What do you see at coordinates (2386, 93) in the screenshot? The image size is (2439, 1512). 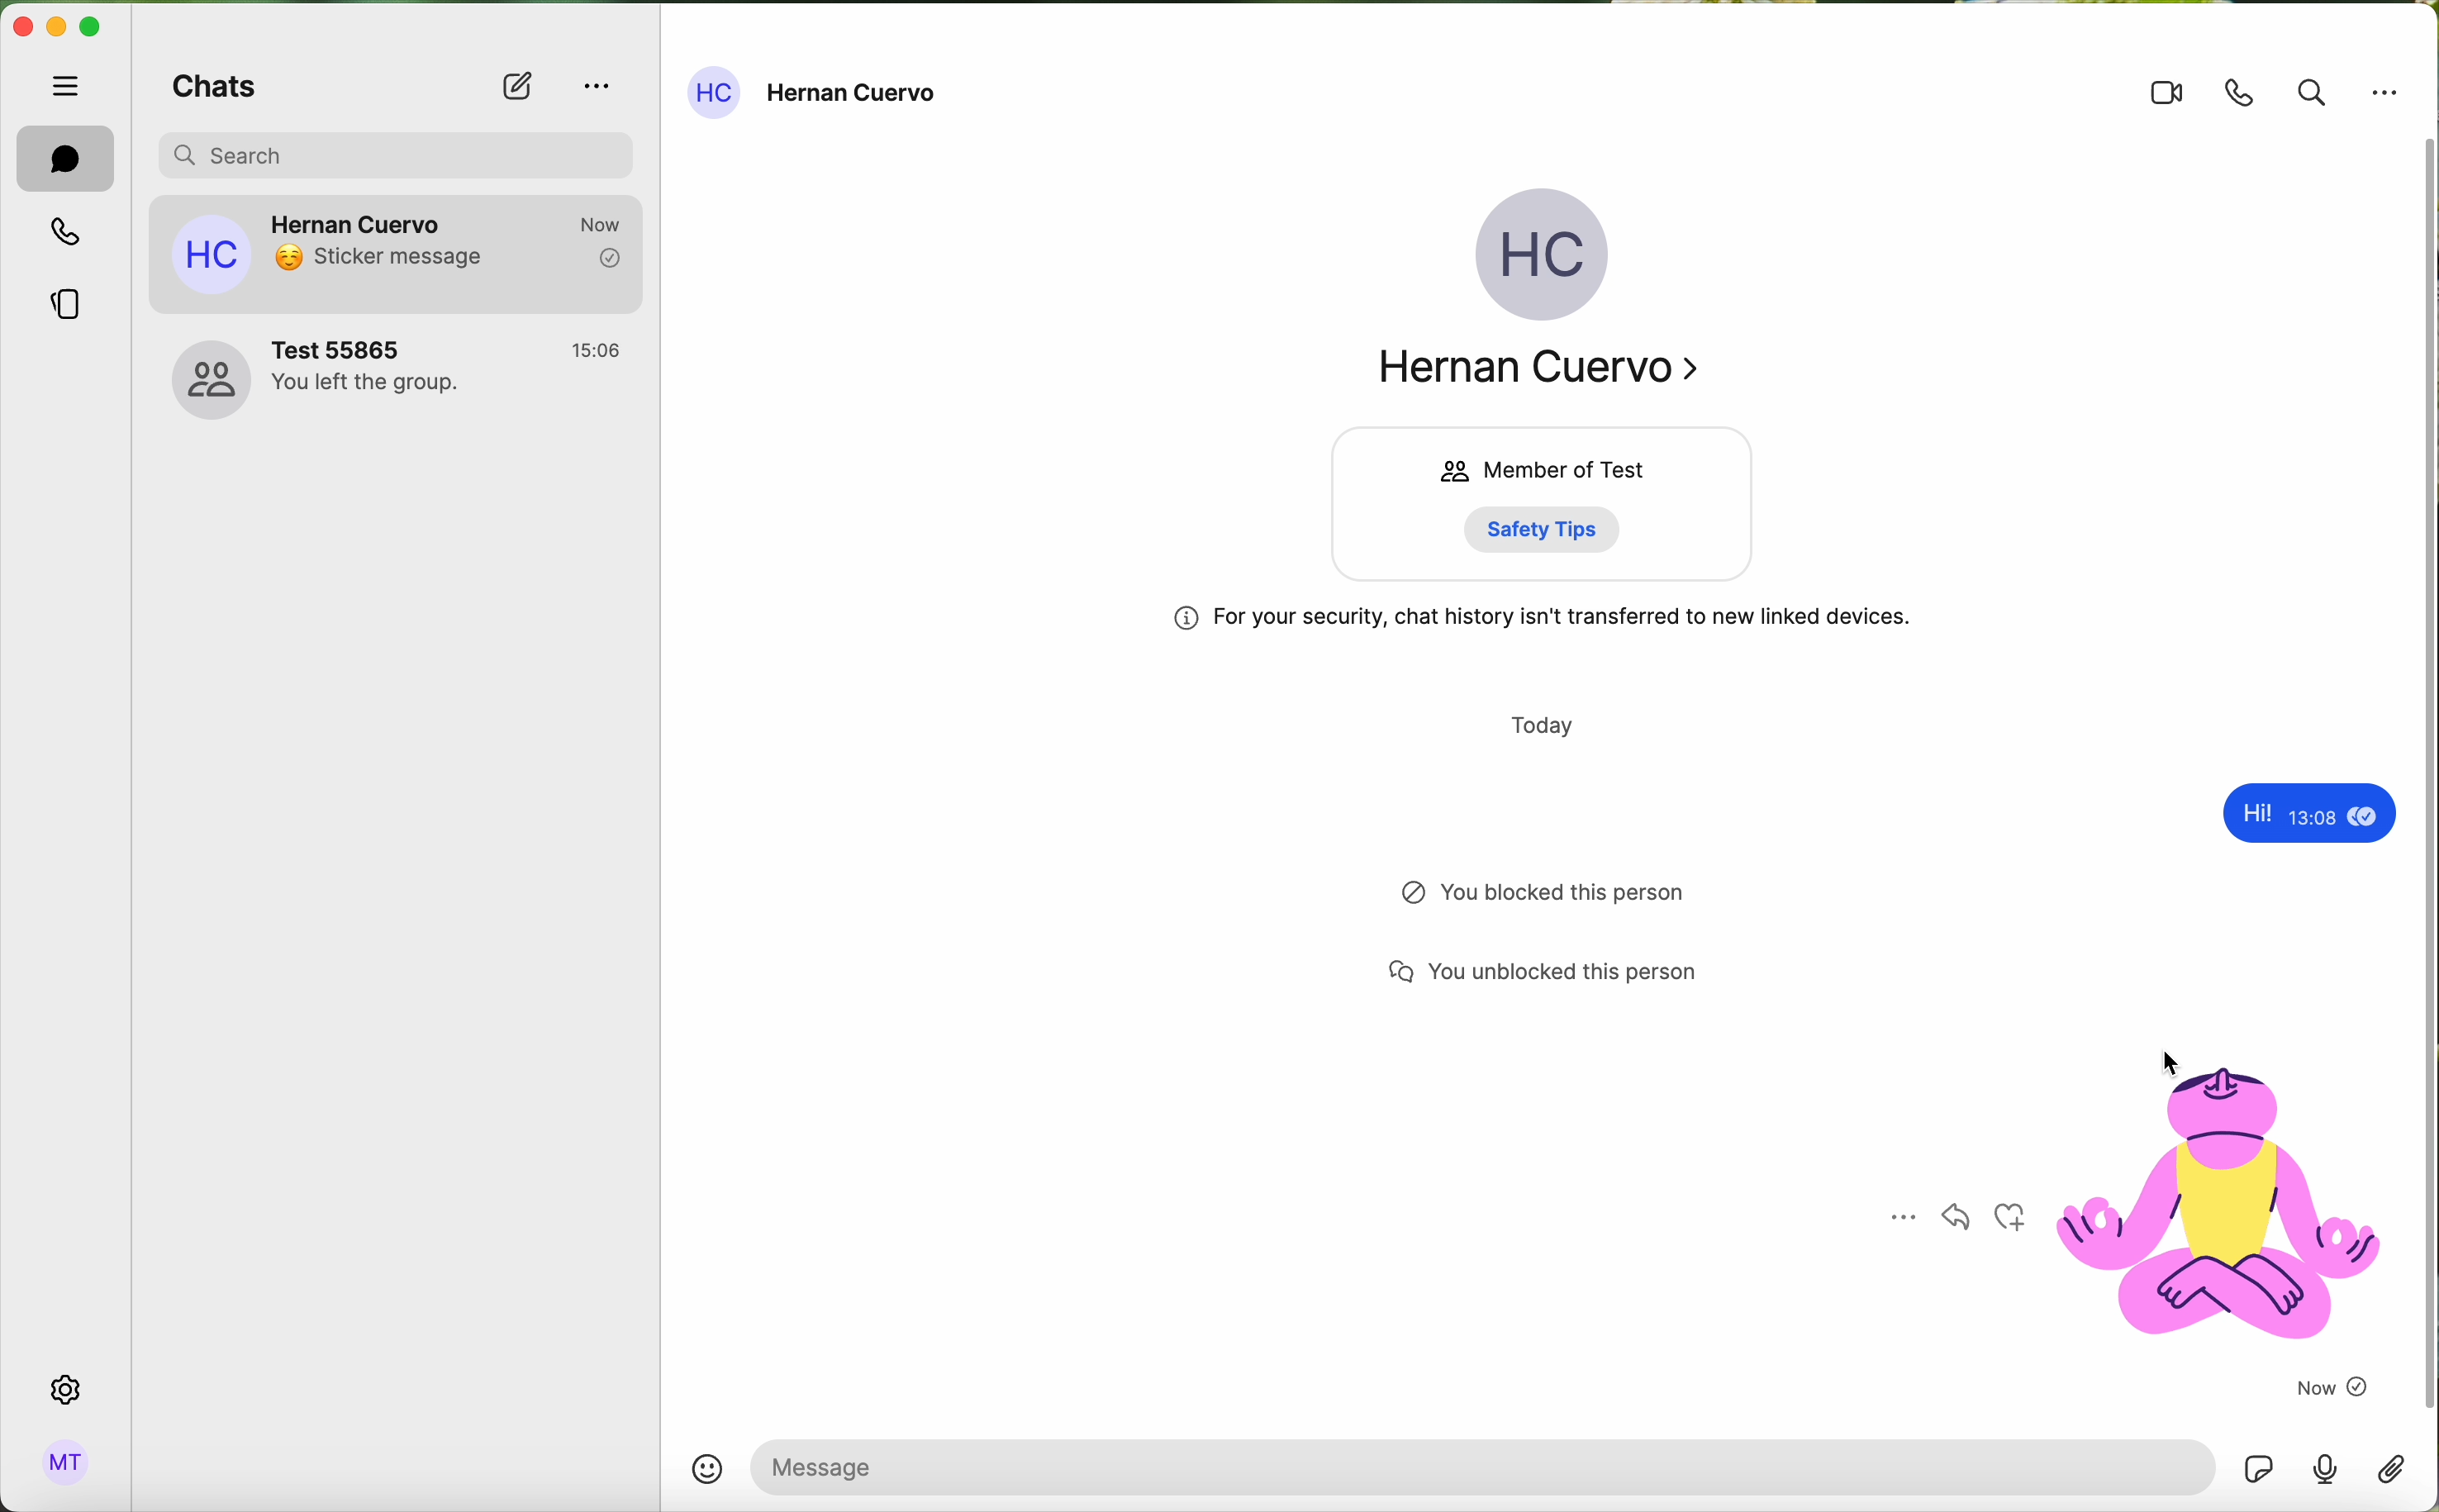 I see `options` at bounding box center [2386, 93].